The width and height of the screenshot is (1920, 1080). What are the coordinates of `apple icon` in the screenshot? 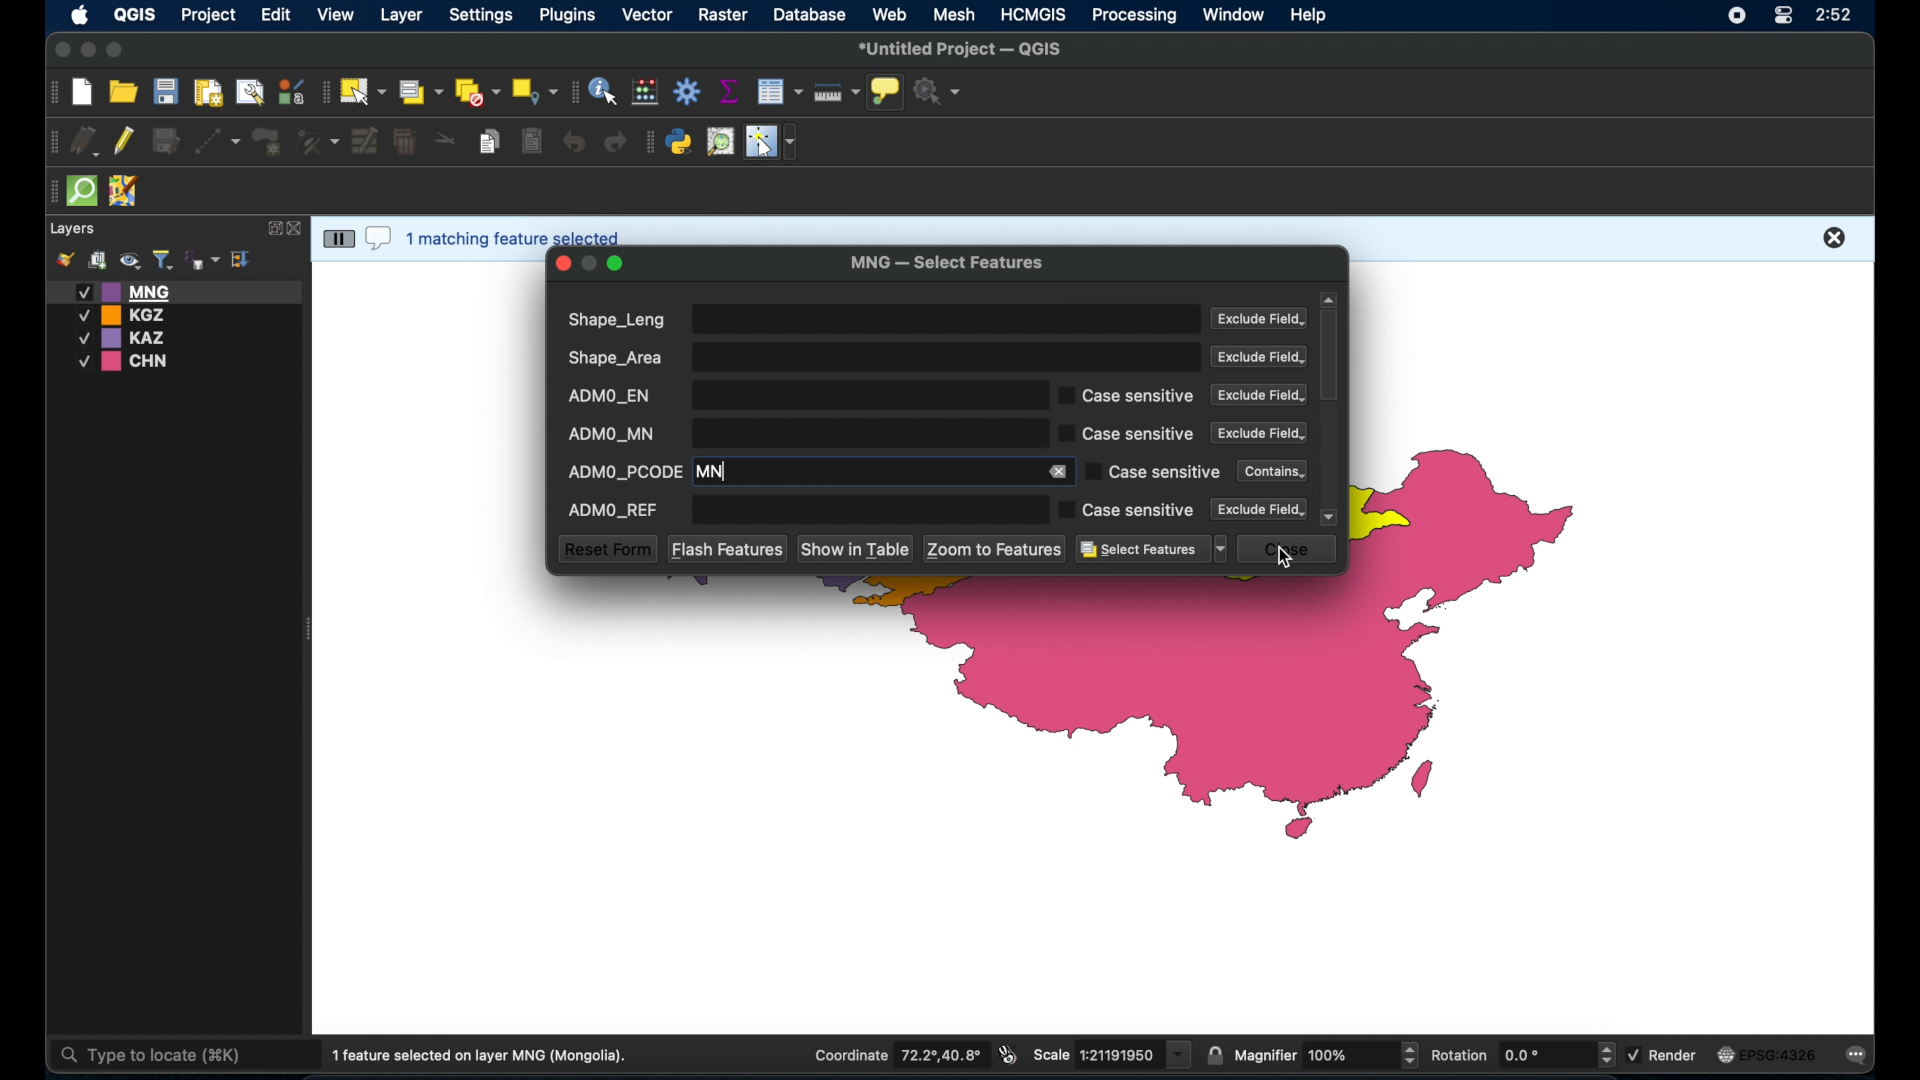 It's located at (78, 17).